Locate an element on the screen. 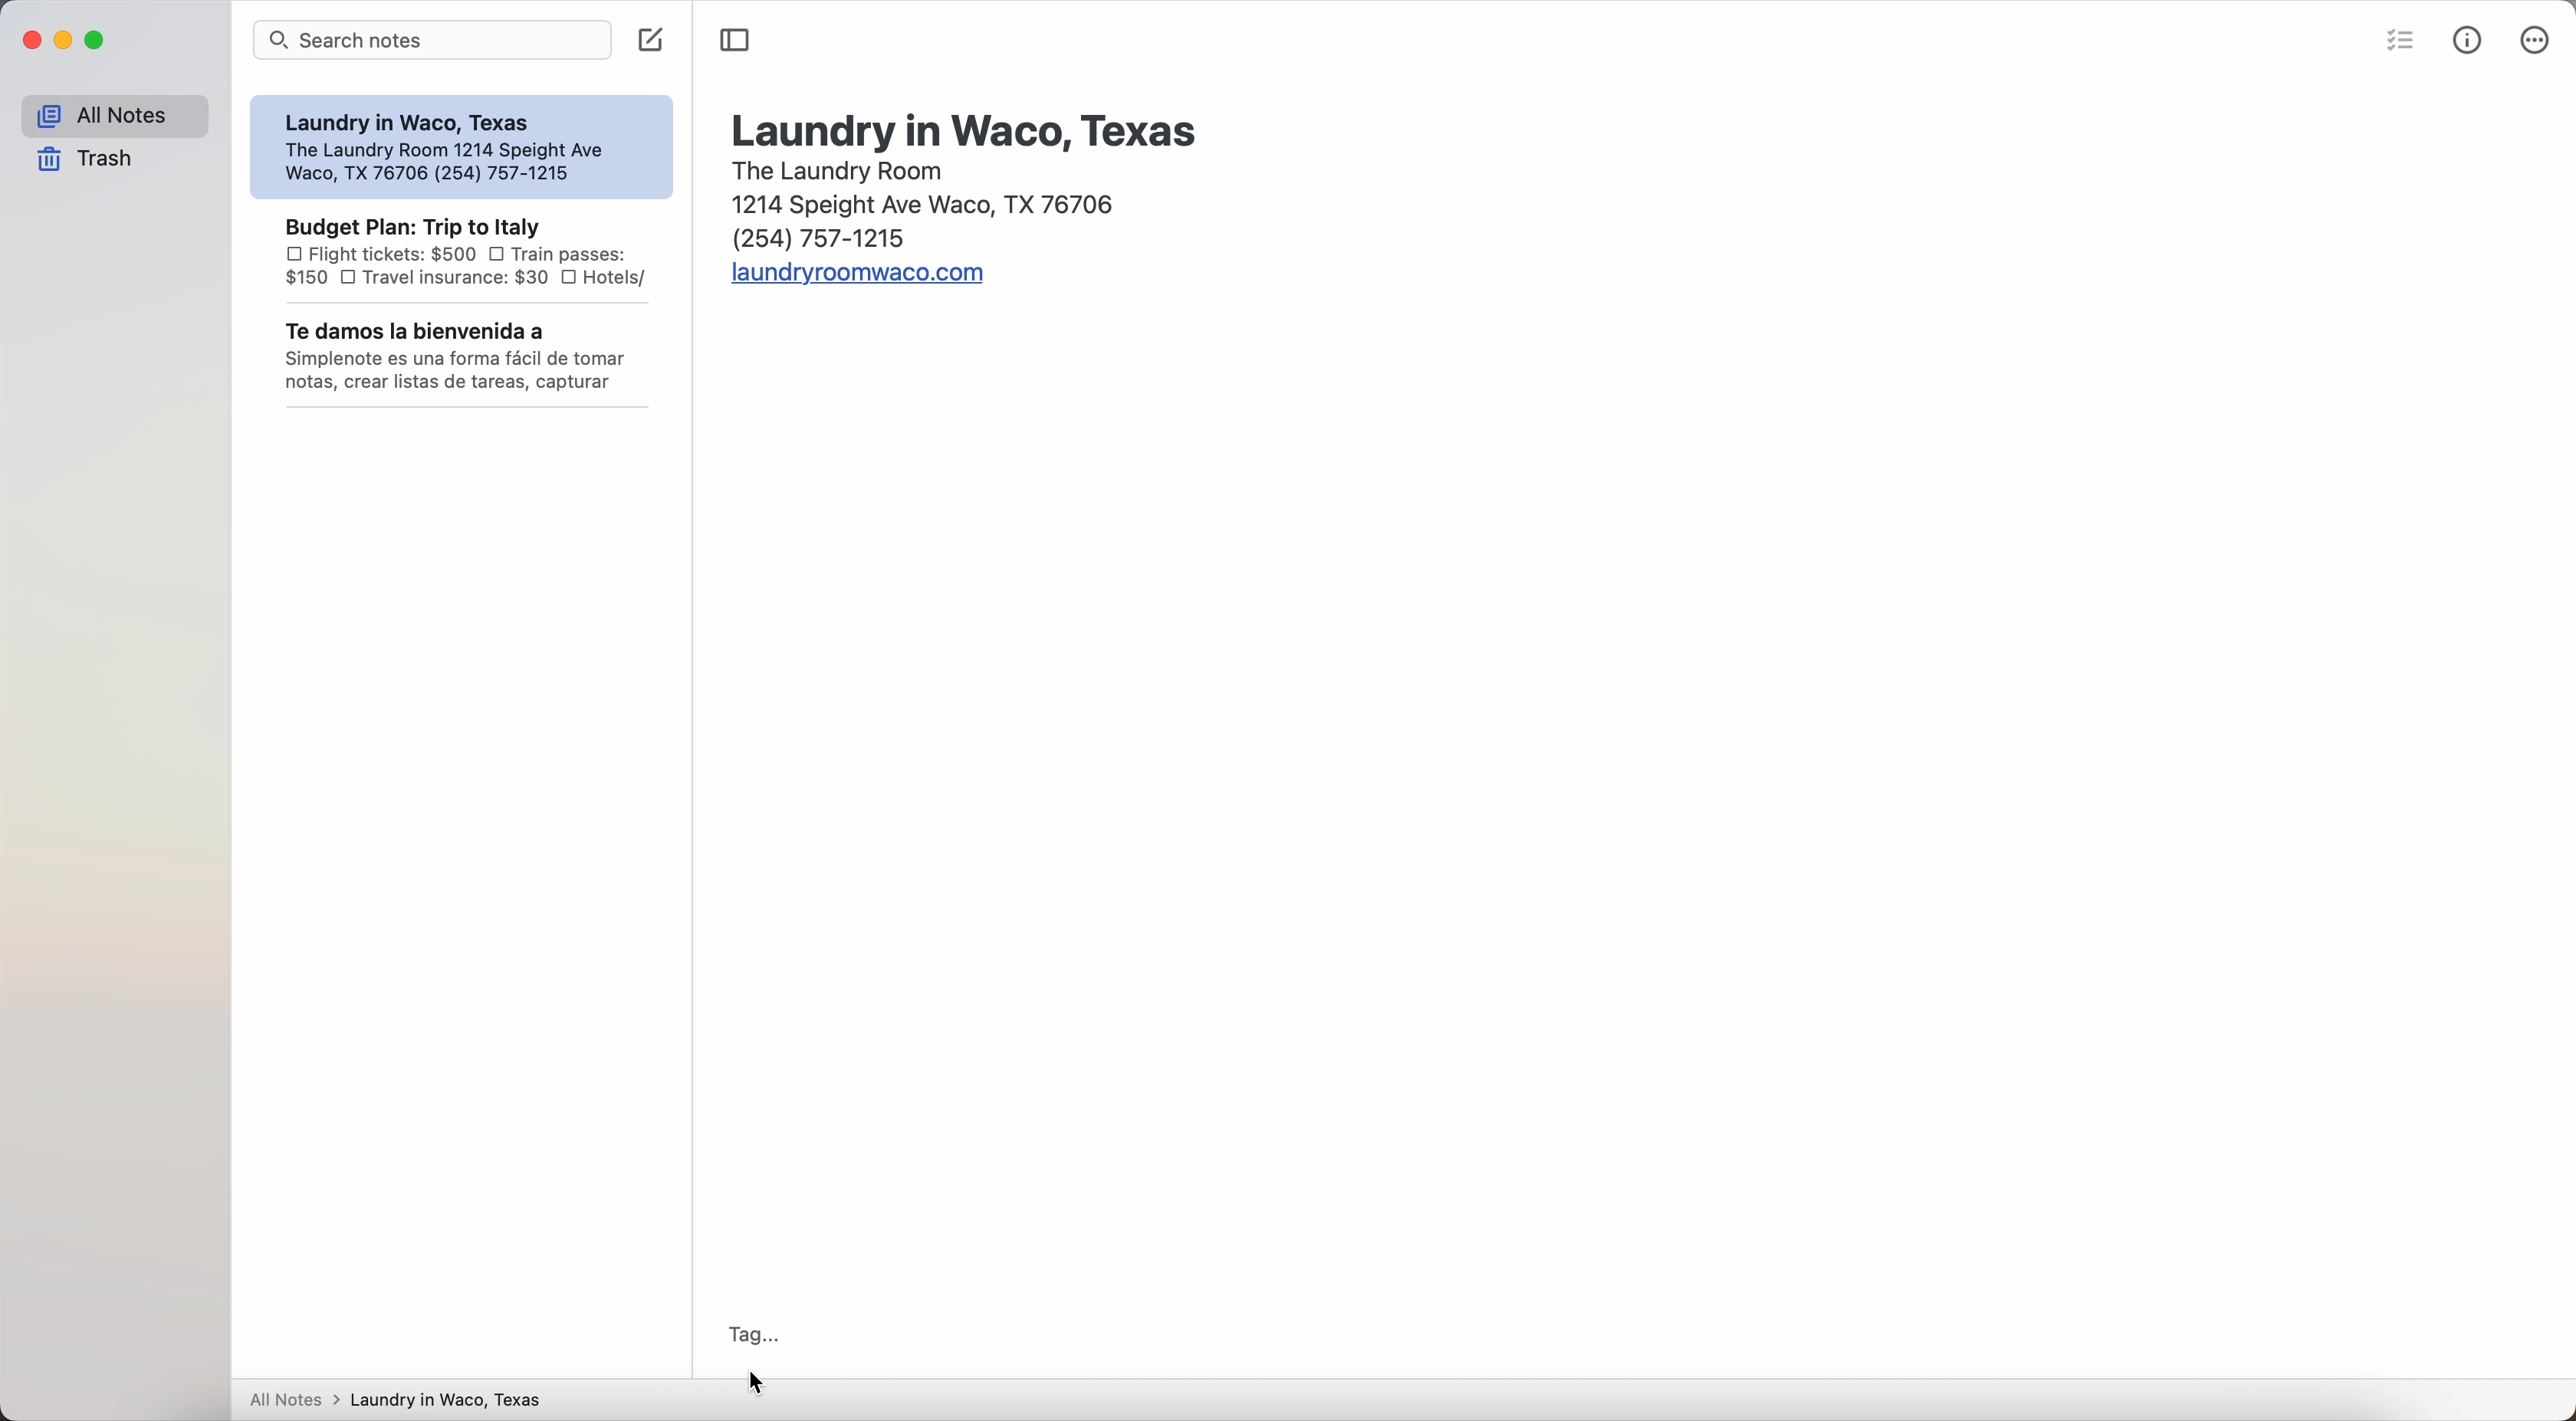 This screenshot has height=1421, width=2576. metrics is located at coordinates (2472, 41).